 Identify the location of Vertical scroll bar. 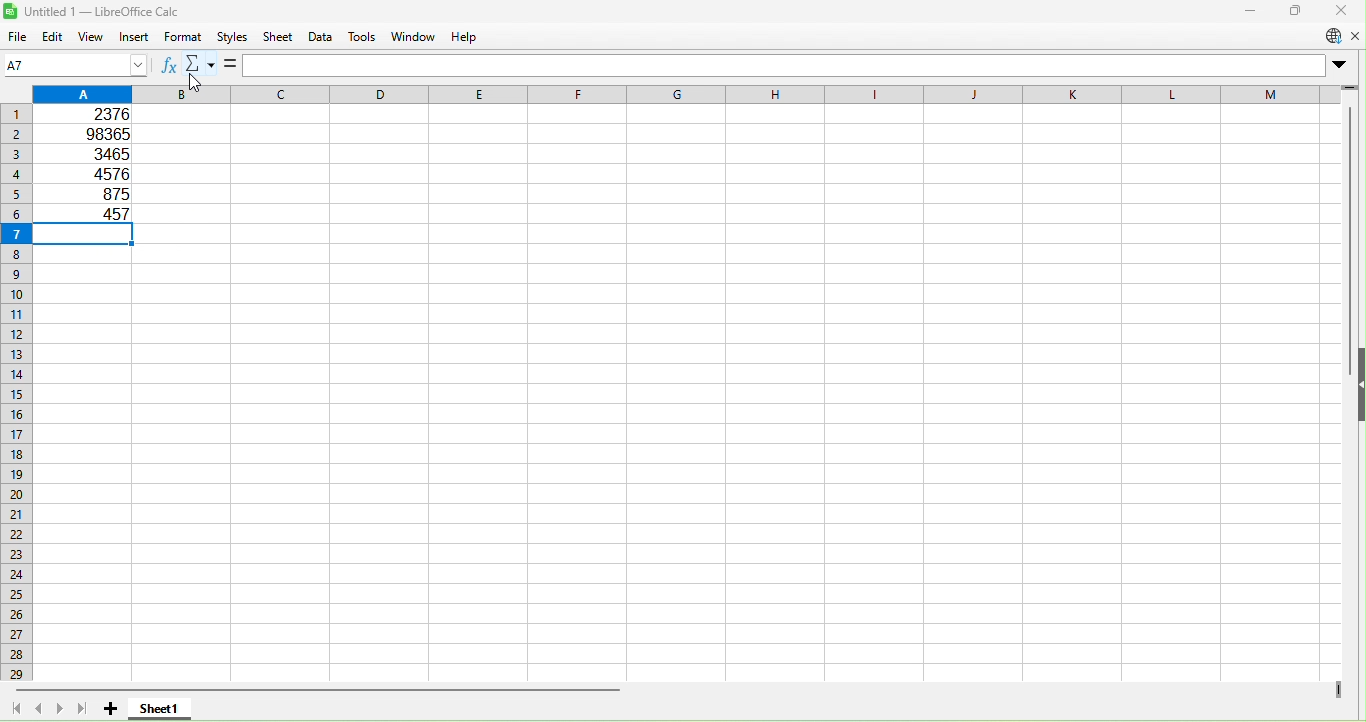
(1351, 202).